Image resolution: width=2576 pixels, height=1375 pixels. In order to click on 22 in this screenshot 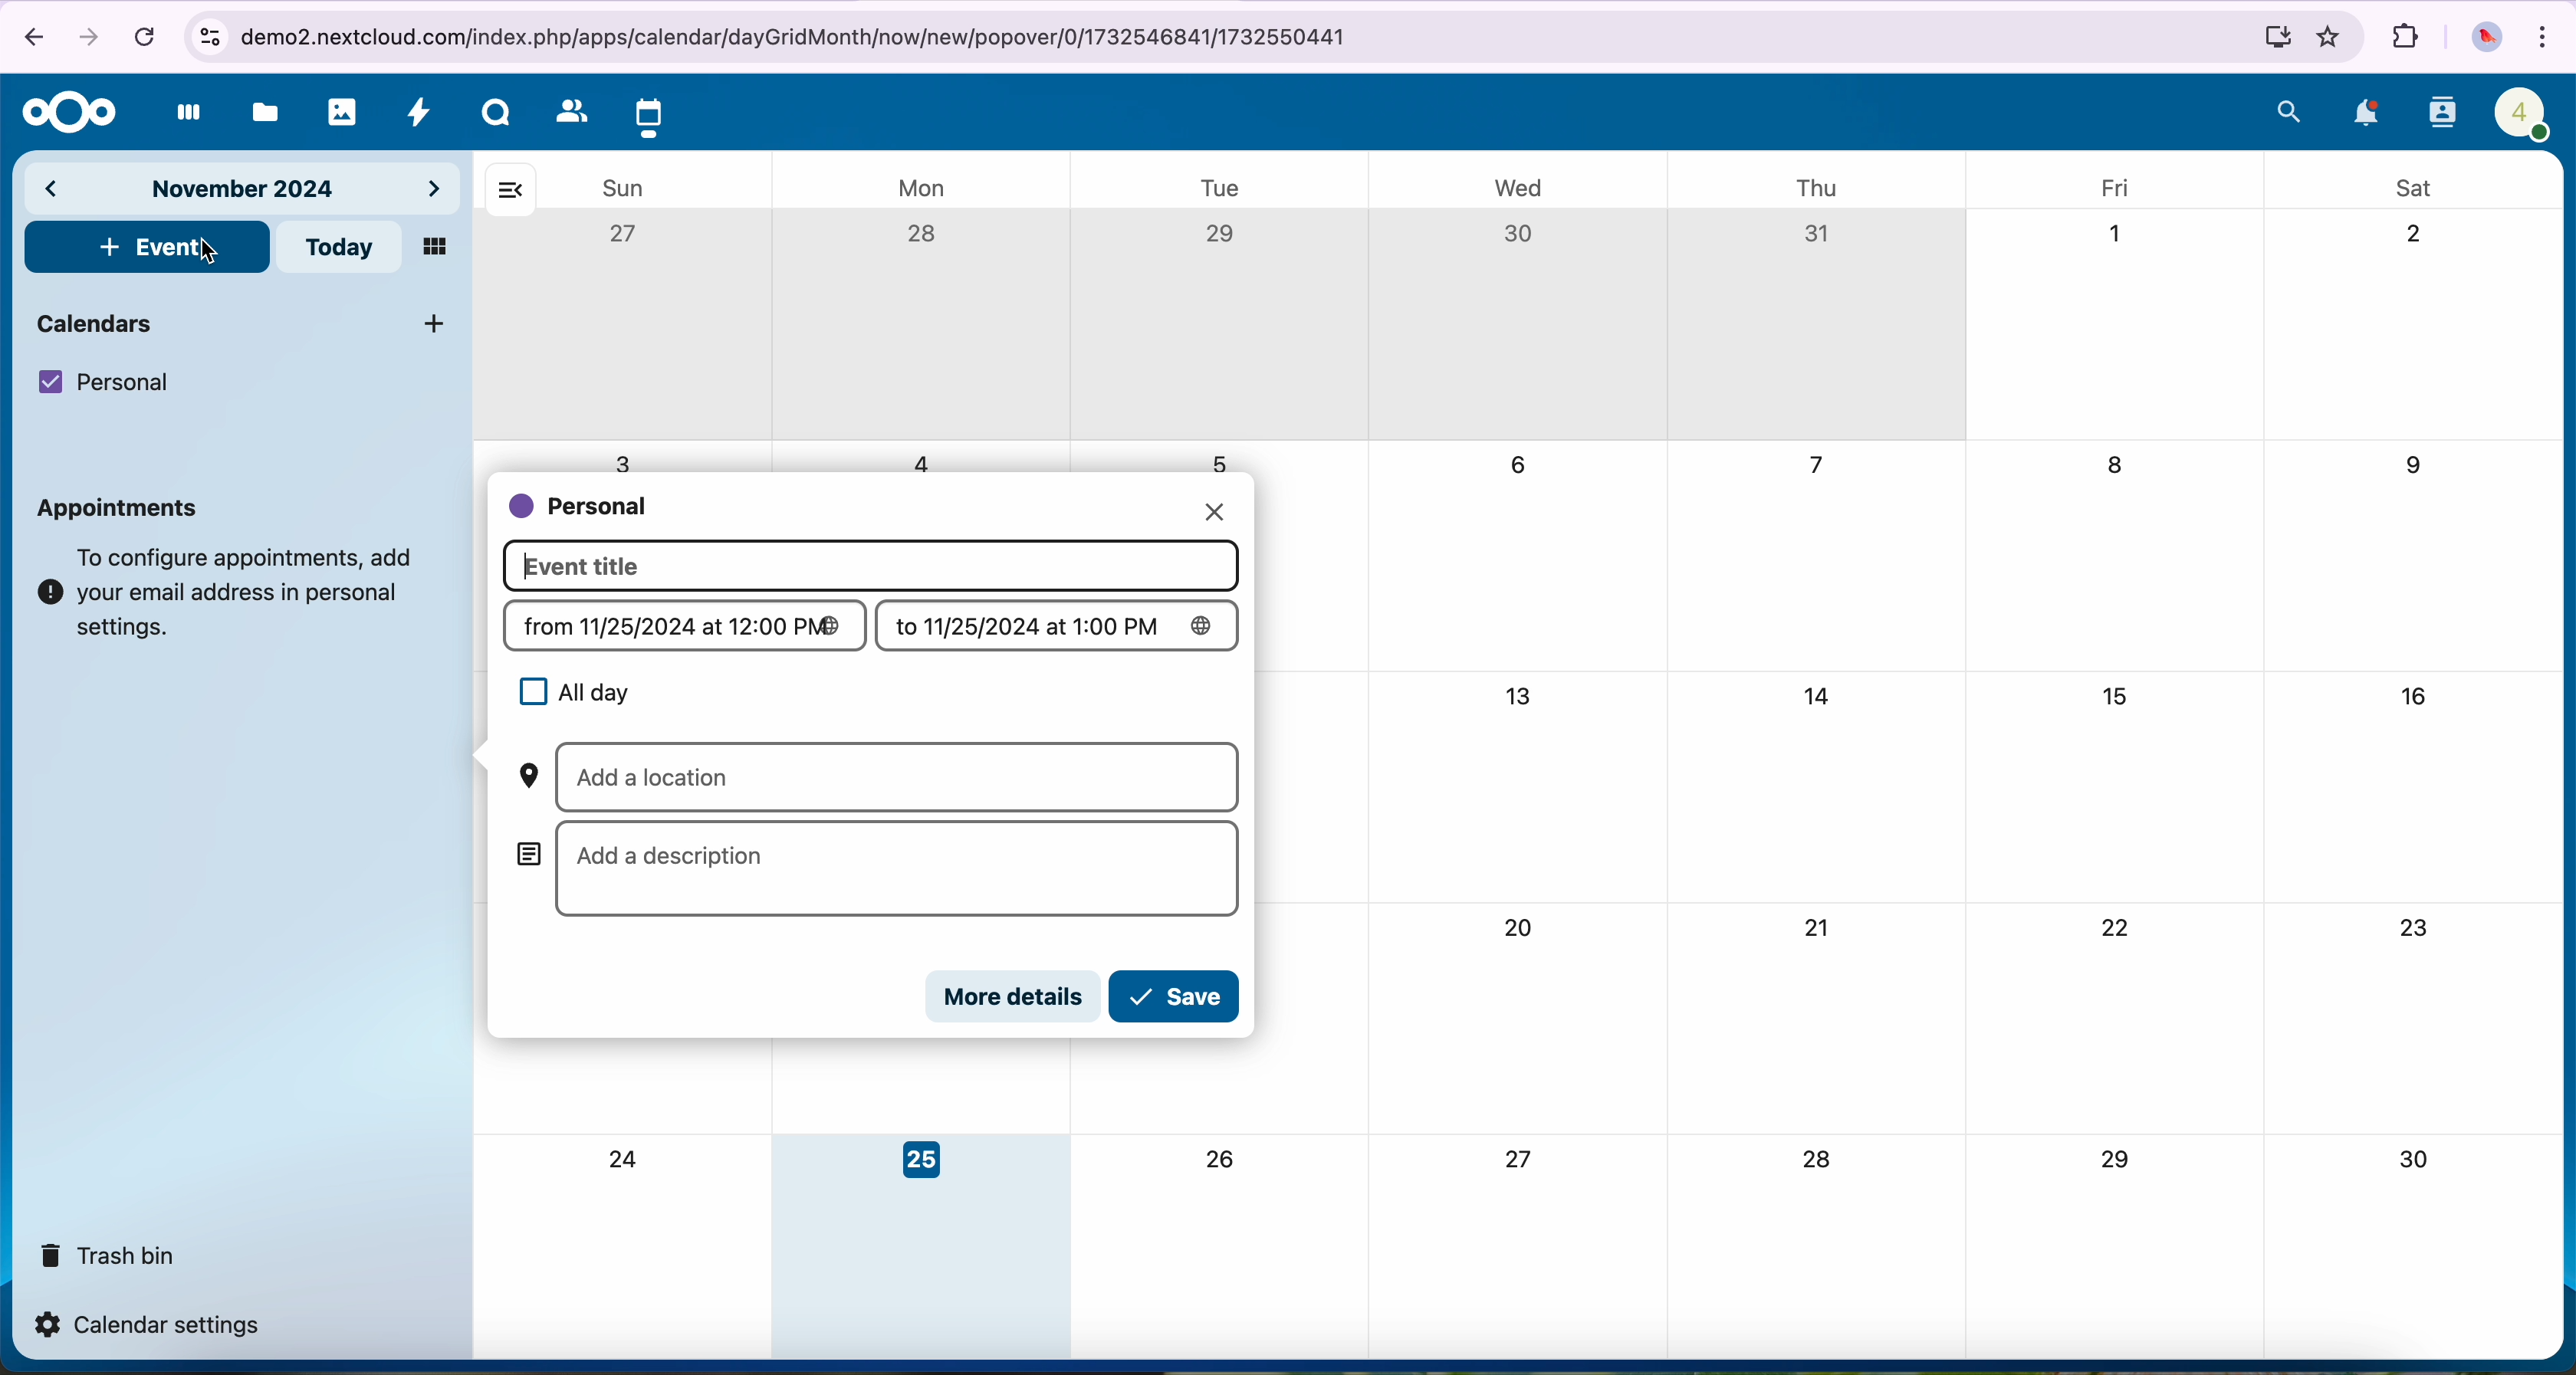, I will do `click(2115, 927)`.